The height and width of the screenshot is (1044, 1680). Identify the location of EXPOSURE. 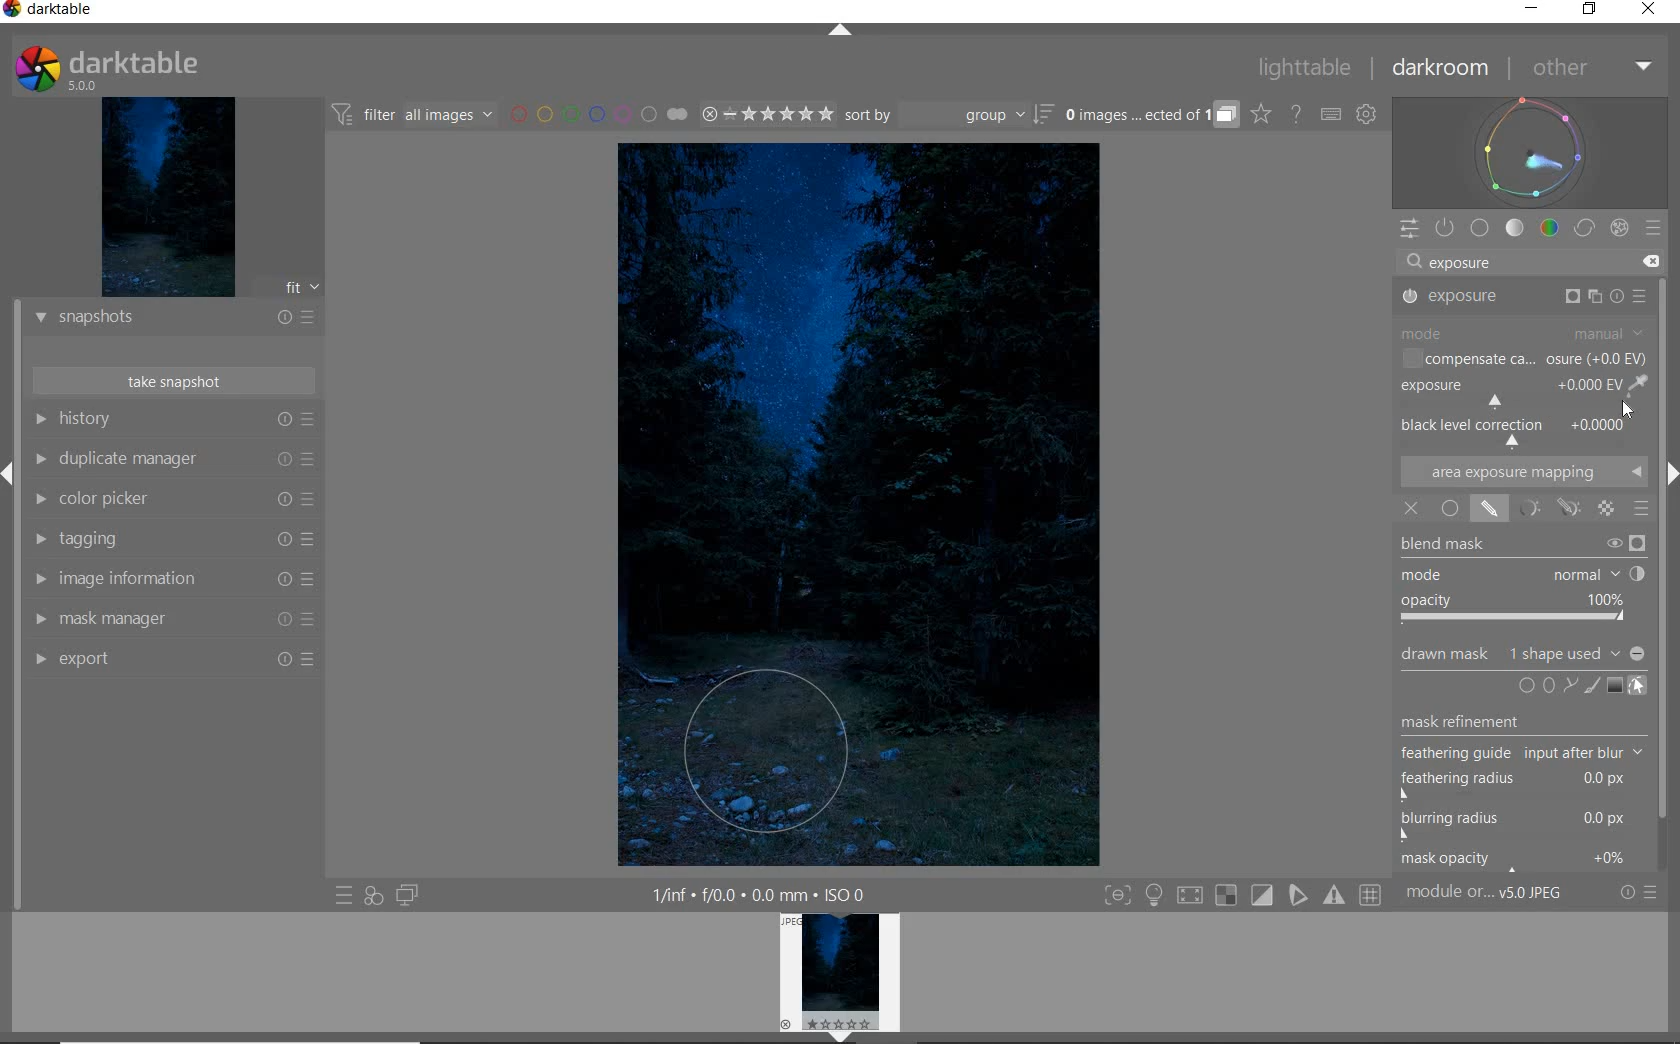
(1527, 296).